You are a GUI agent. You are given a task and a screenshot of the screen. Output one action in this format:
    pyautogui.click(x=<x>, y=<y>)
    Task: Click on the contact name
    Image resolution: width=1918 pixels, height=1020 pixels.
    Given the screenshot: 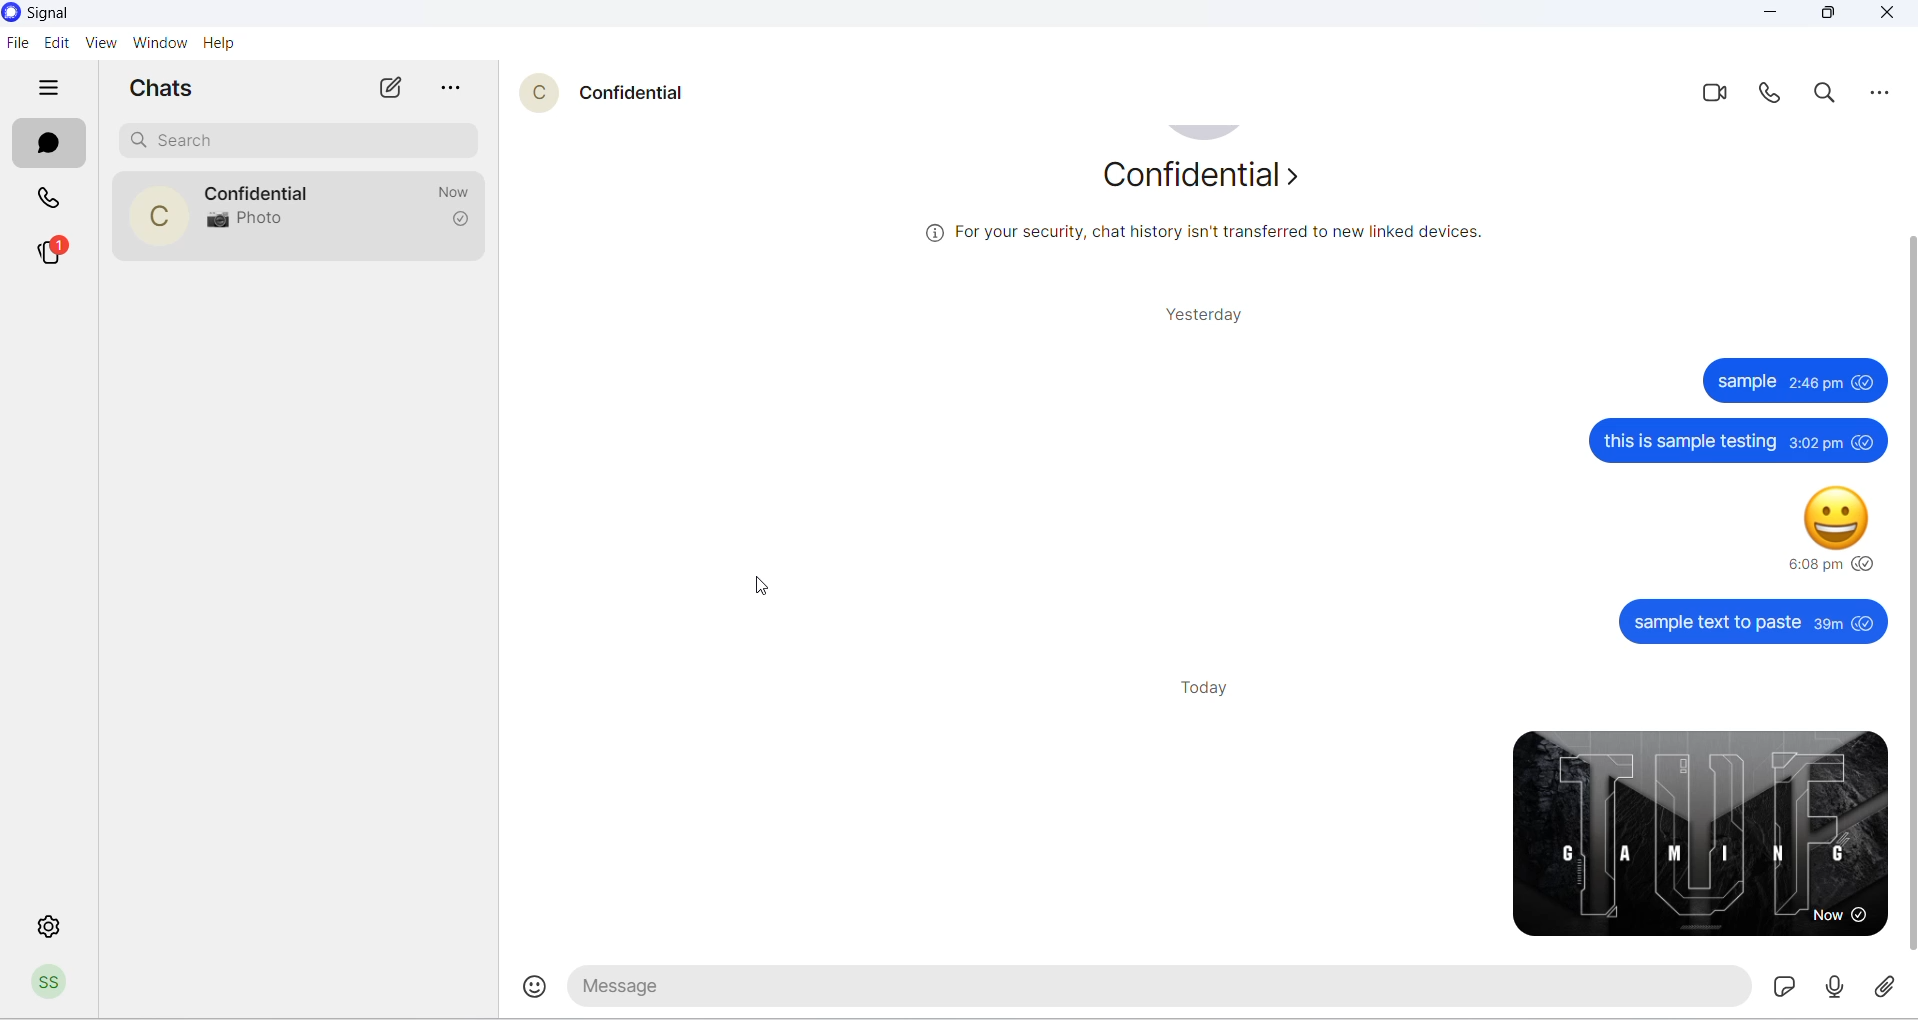 What is the action you would take?
    pyautogui.click(x=641, y=90)
    